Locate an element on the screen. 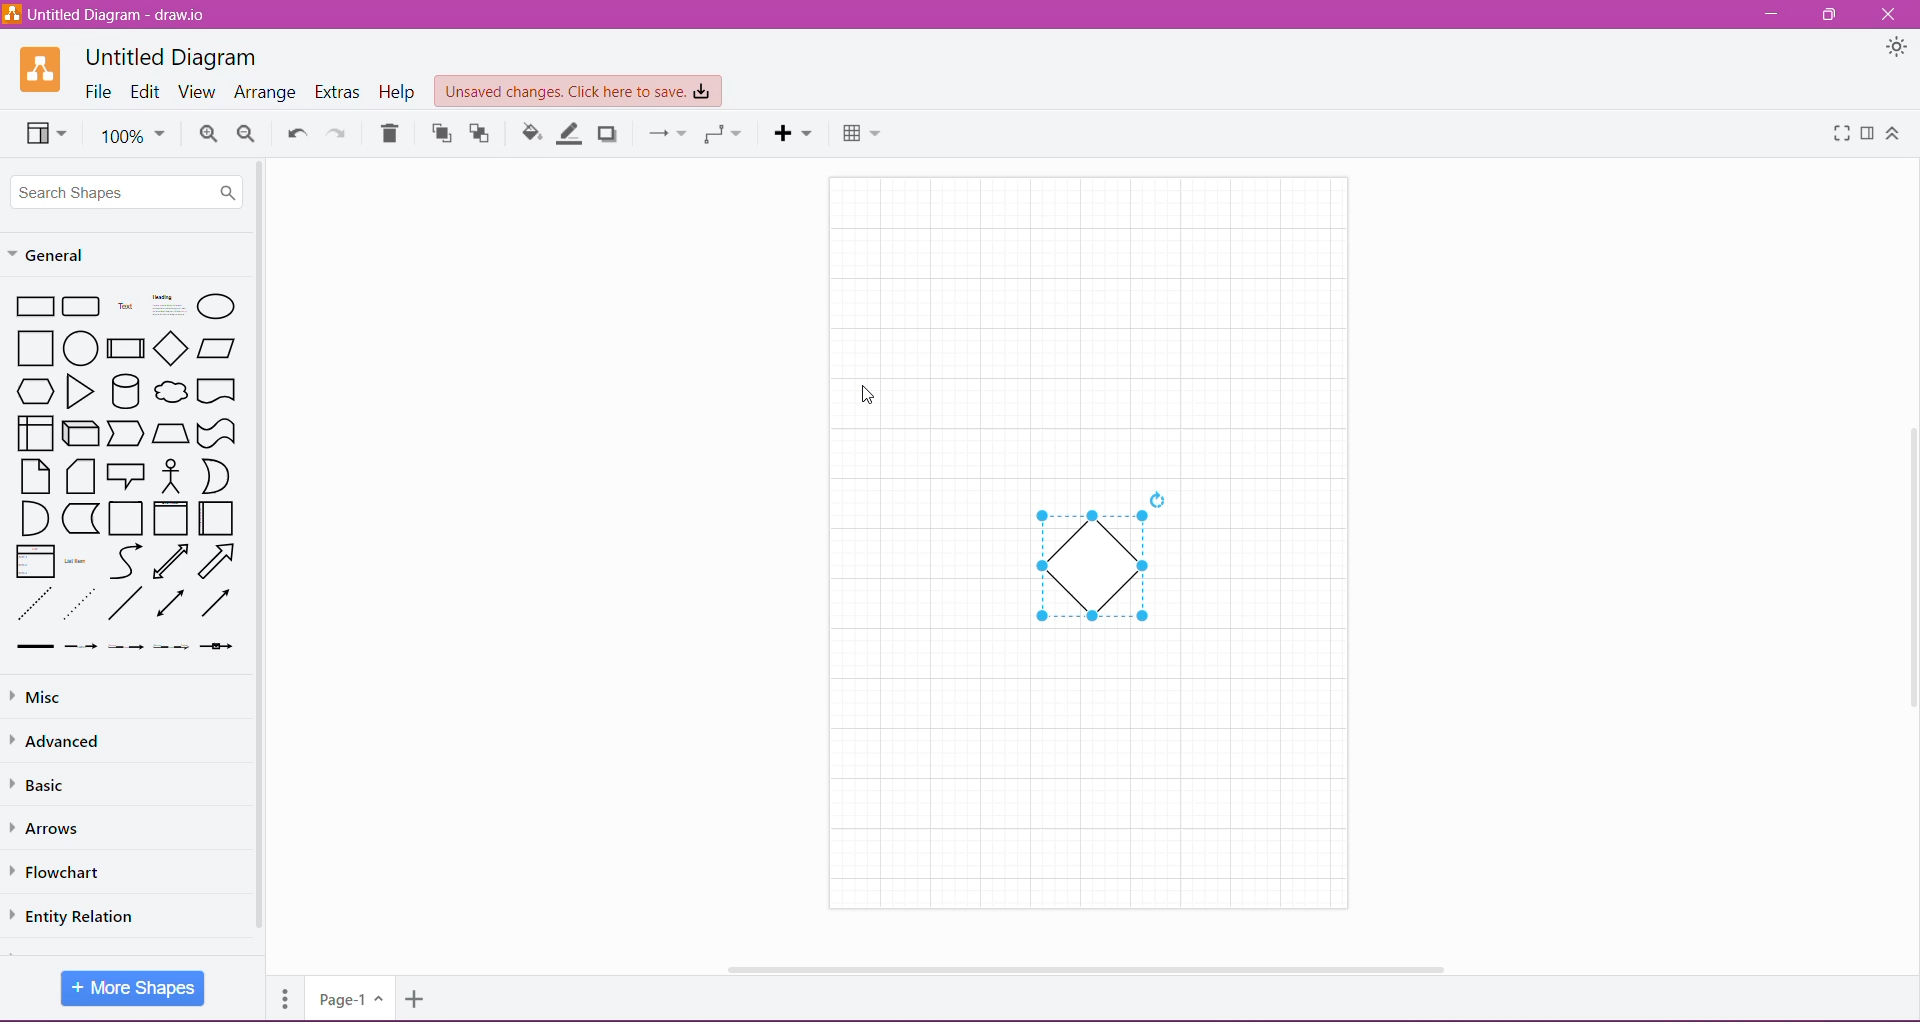  Fill Color is located at coordinates (531, 131).